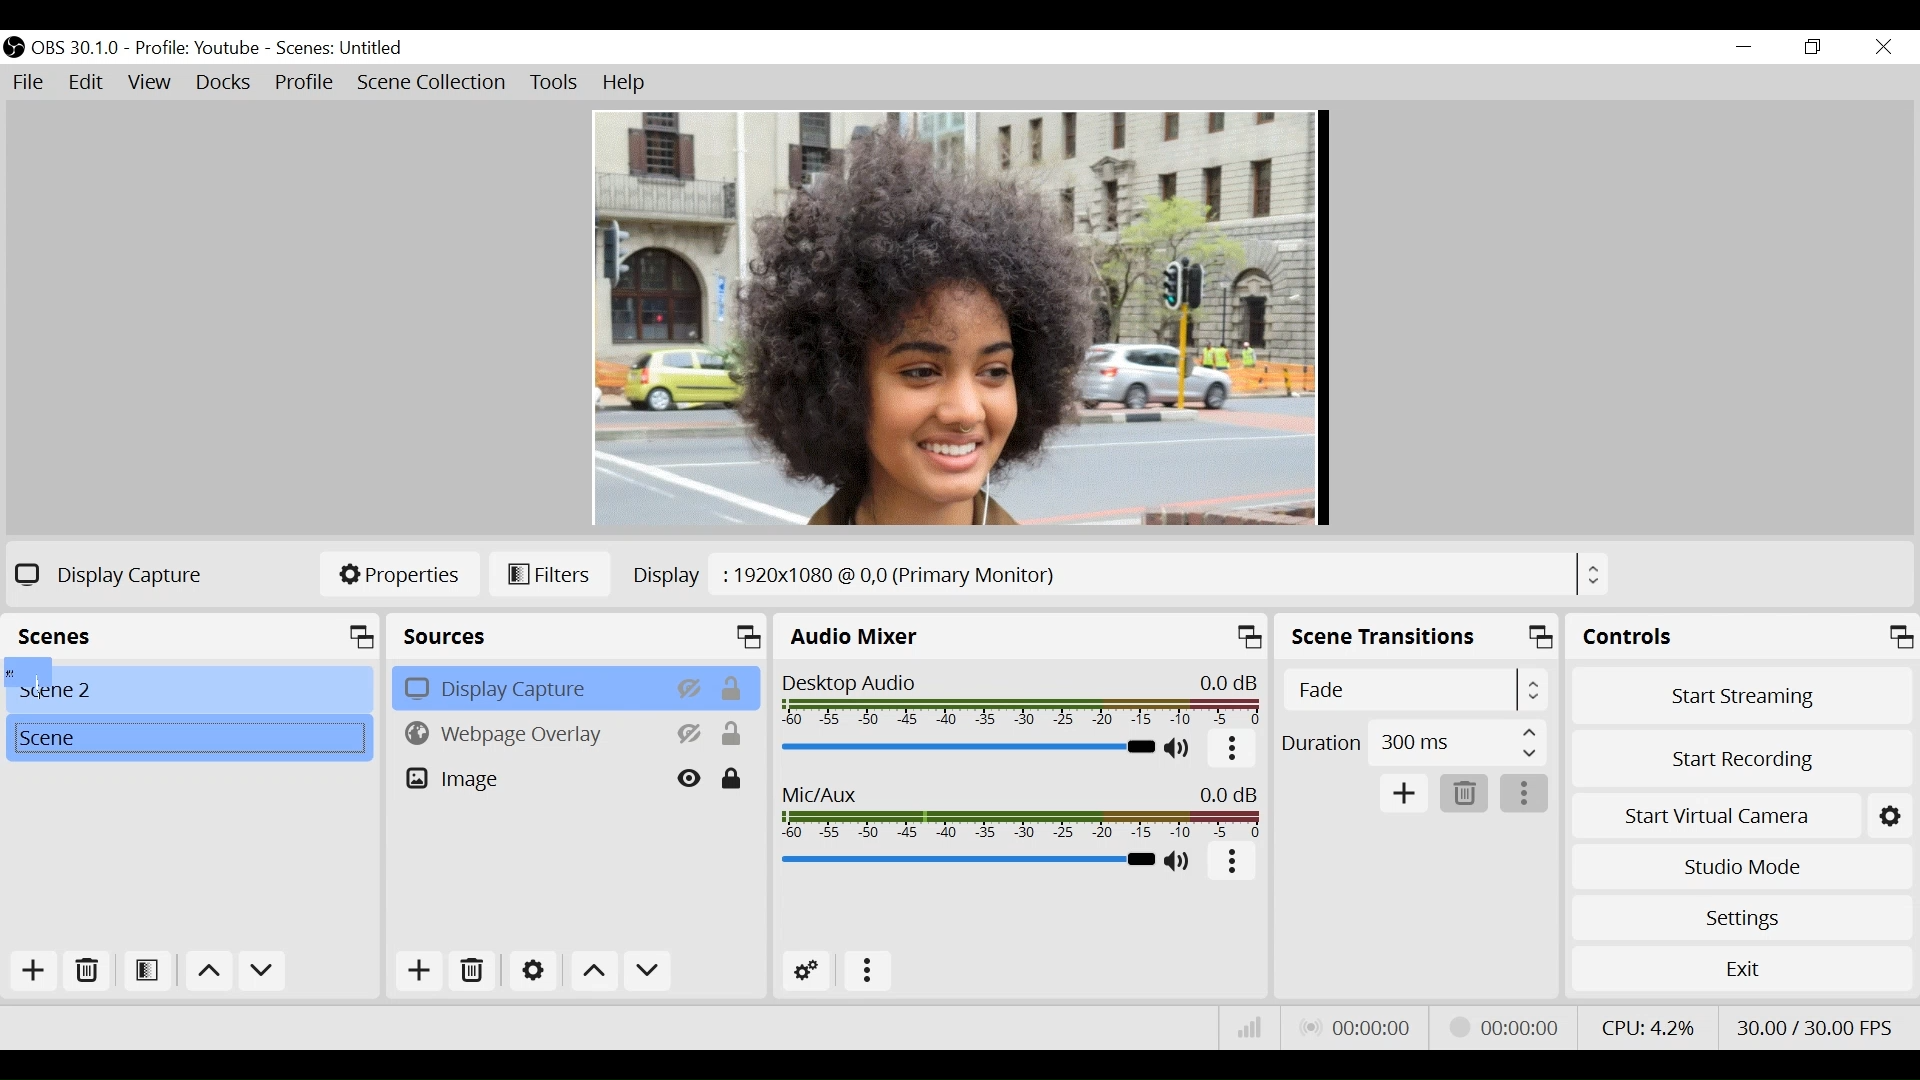 The image size is (1920, 1080). I want to click on File, so click(32, 83).